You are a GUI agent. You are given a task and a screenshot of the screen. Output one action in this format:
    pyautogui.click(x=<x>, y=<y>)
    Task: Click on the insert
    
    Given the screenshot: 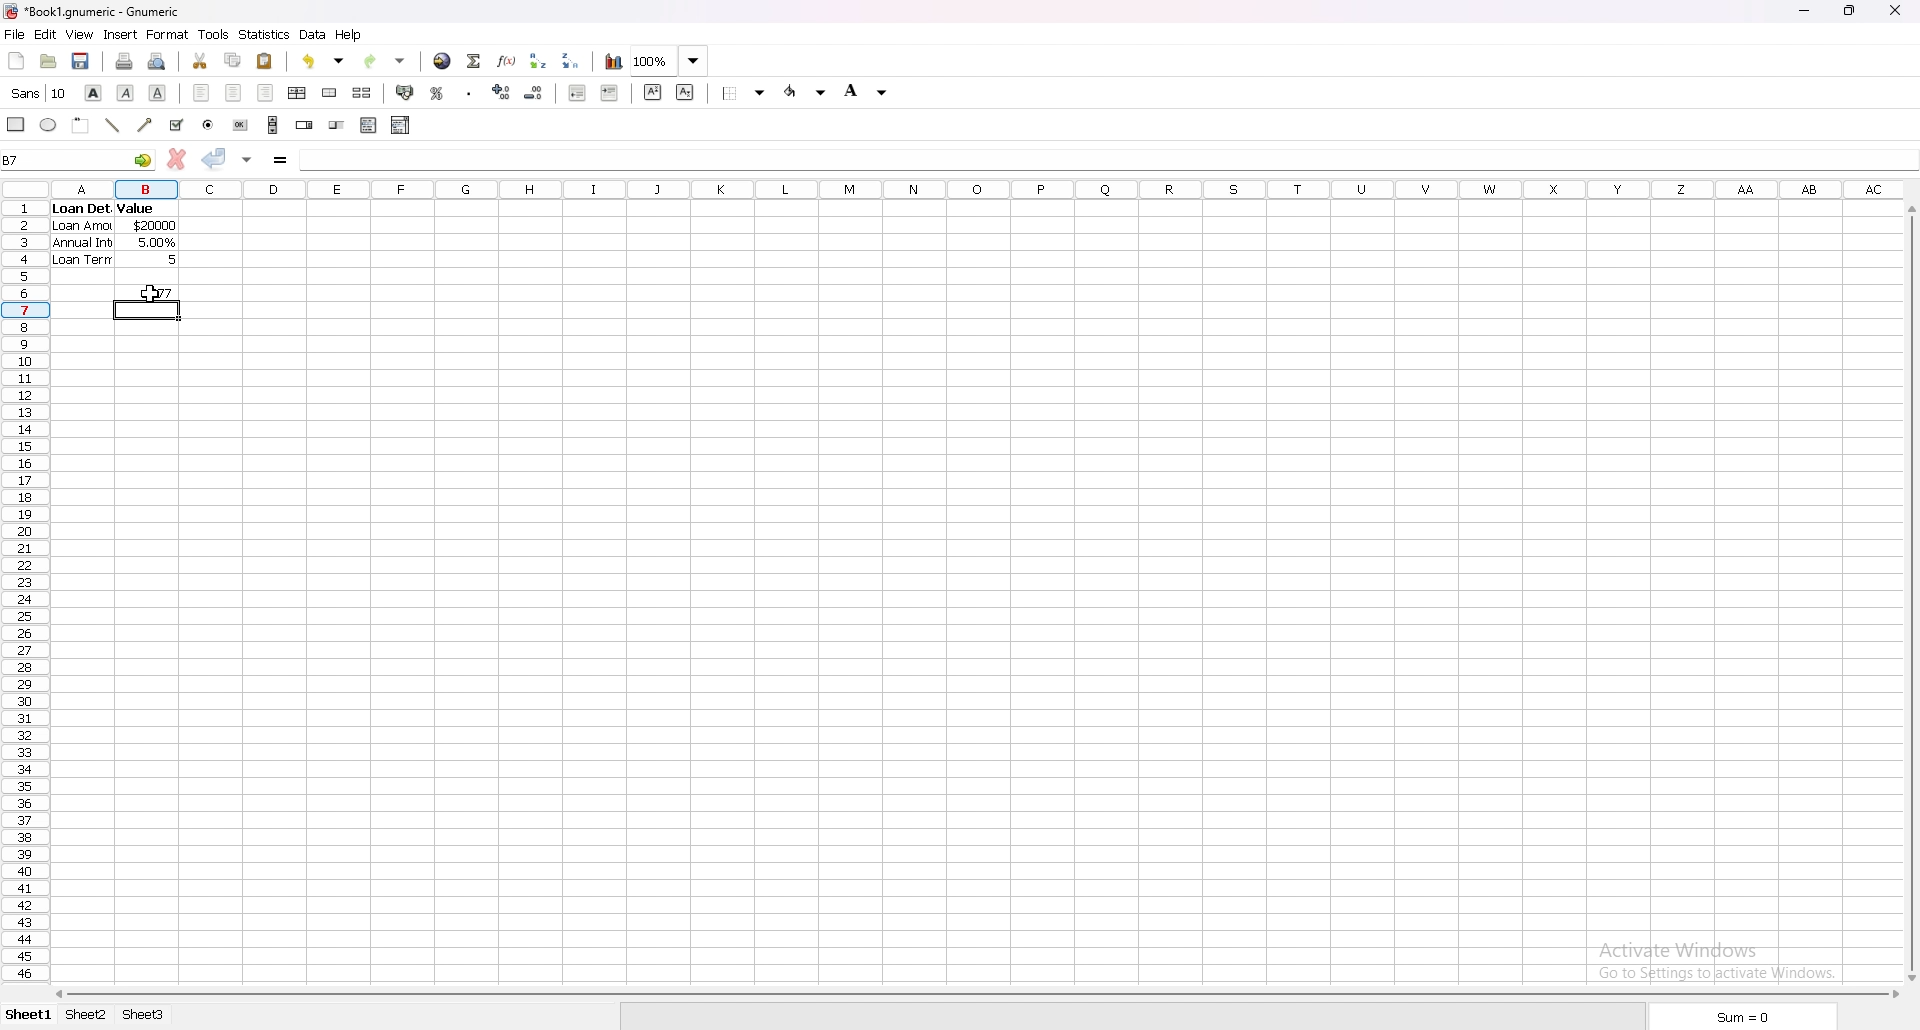 What is the action you would take?
    pyautogui.click(x=121, y=35)
    